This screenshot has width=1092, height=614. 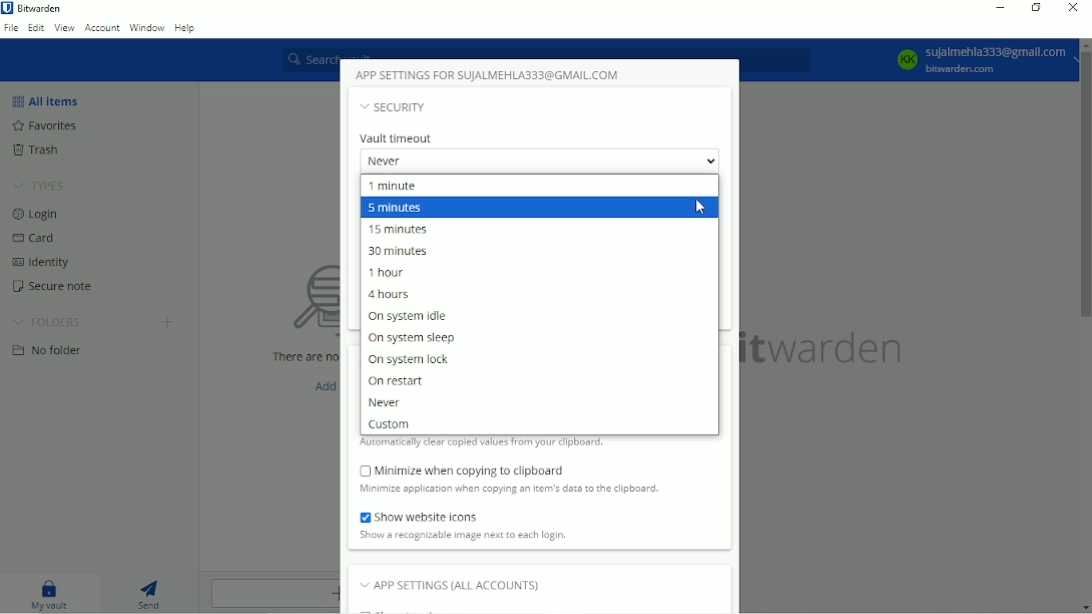 I want to click on Account, so click(x=103, y=28).